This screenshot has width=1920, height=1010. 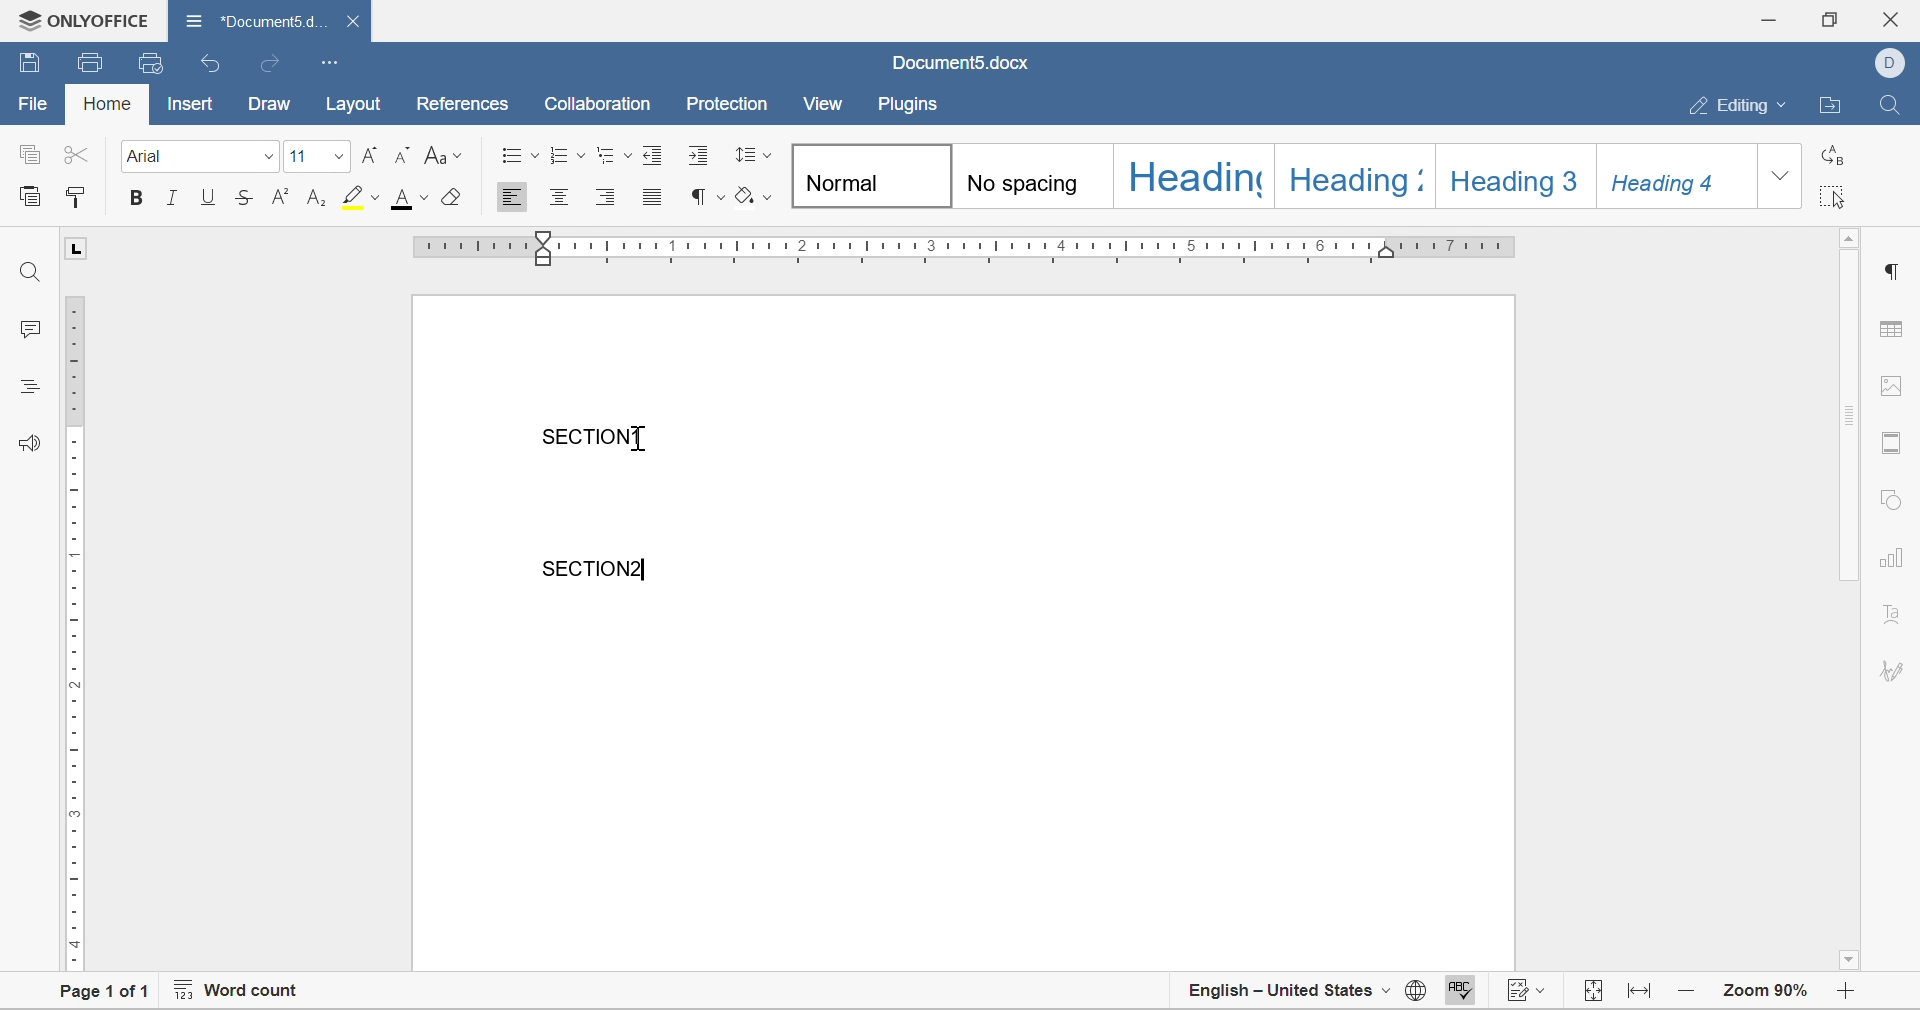 I want to click on fit to width, so click(x=1642, y=997).